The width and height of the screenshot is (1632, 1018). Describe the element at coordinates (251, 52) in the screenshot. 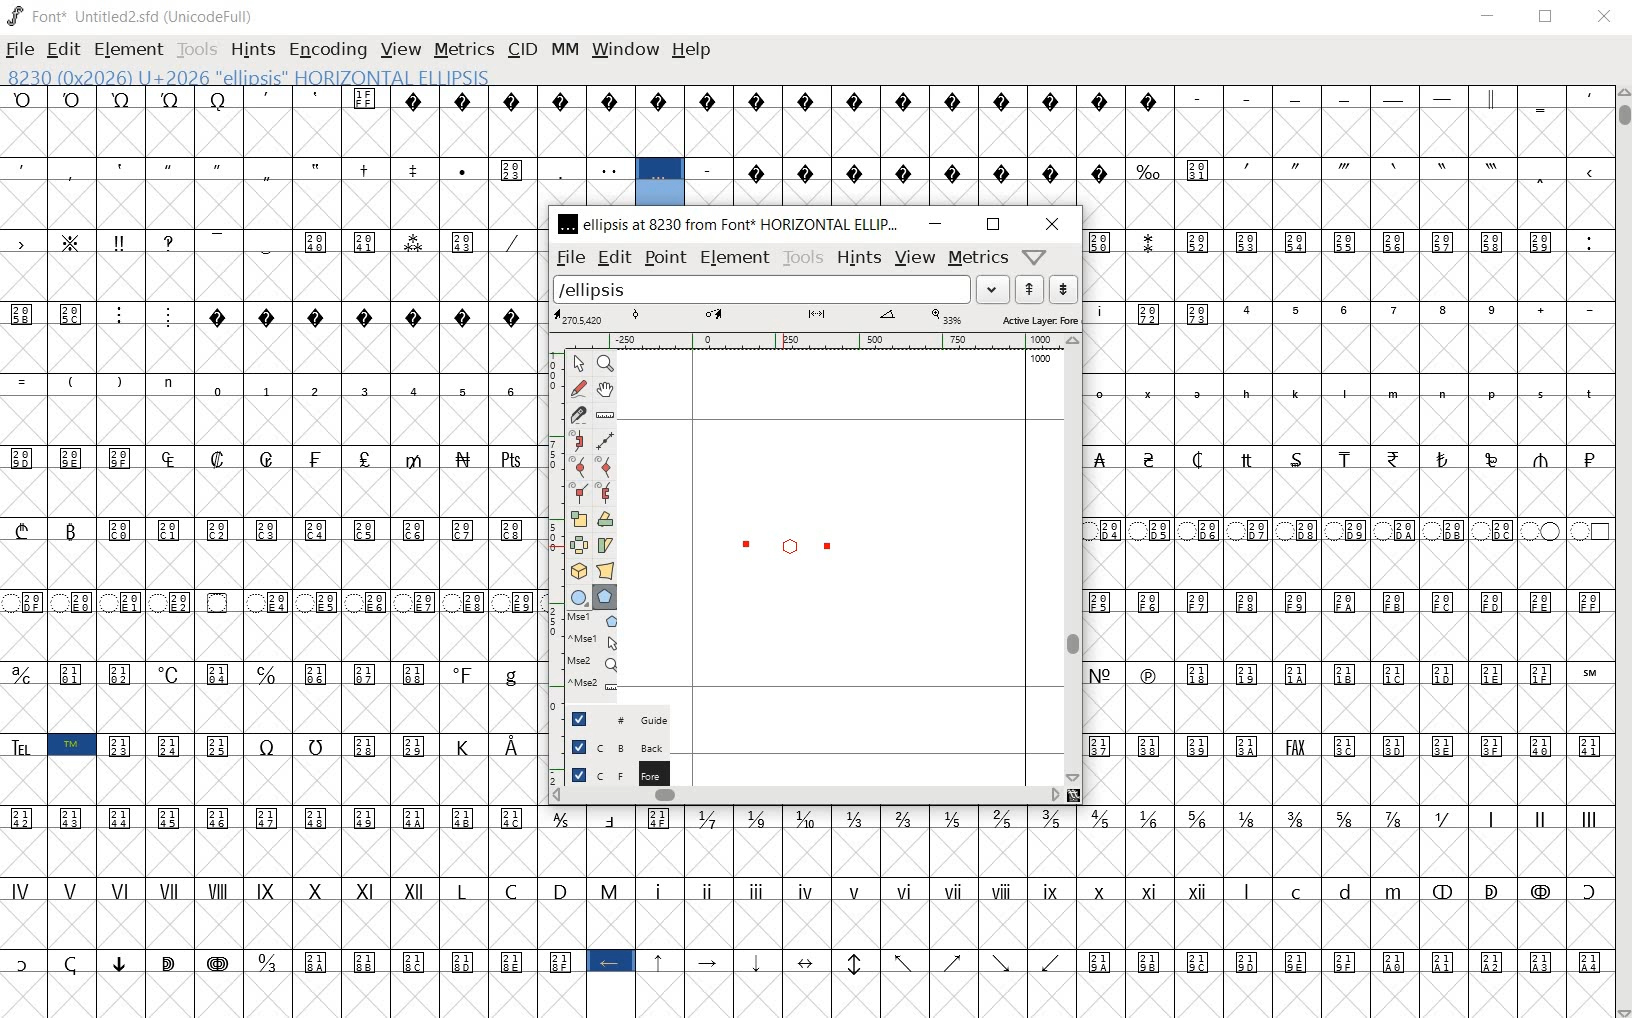

I see `HINTS` at that location.